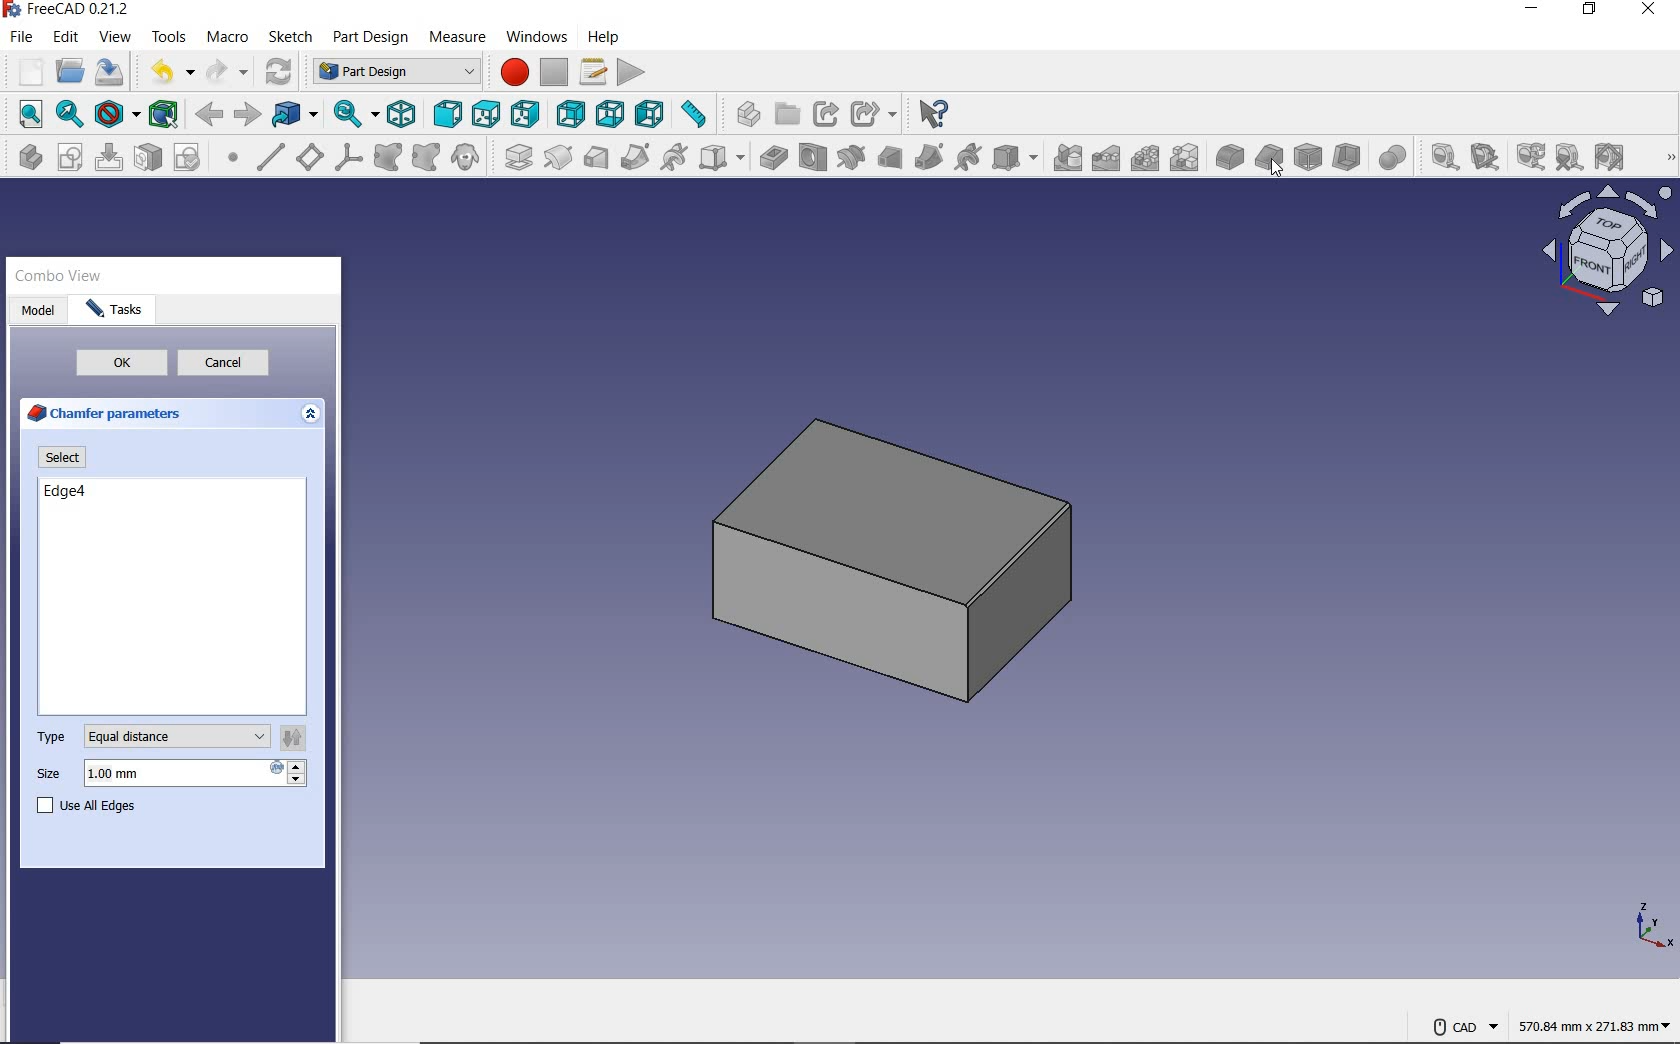 This screenshot has width=1680, height=1044. What do you see at coordinates (114, 309) in the screenshot?
I see `tasks` at bounding box center [114, 309].